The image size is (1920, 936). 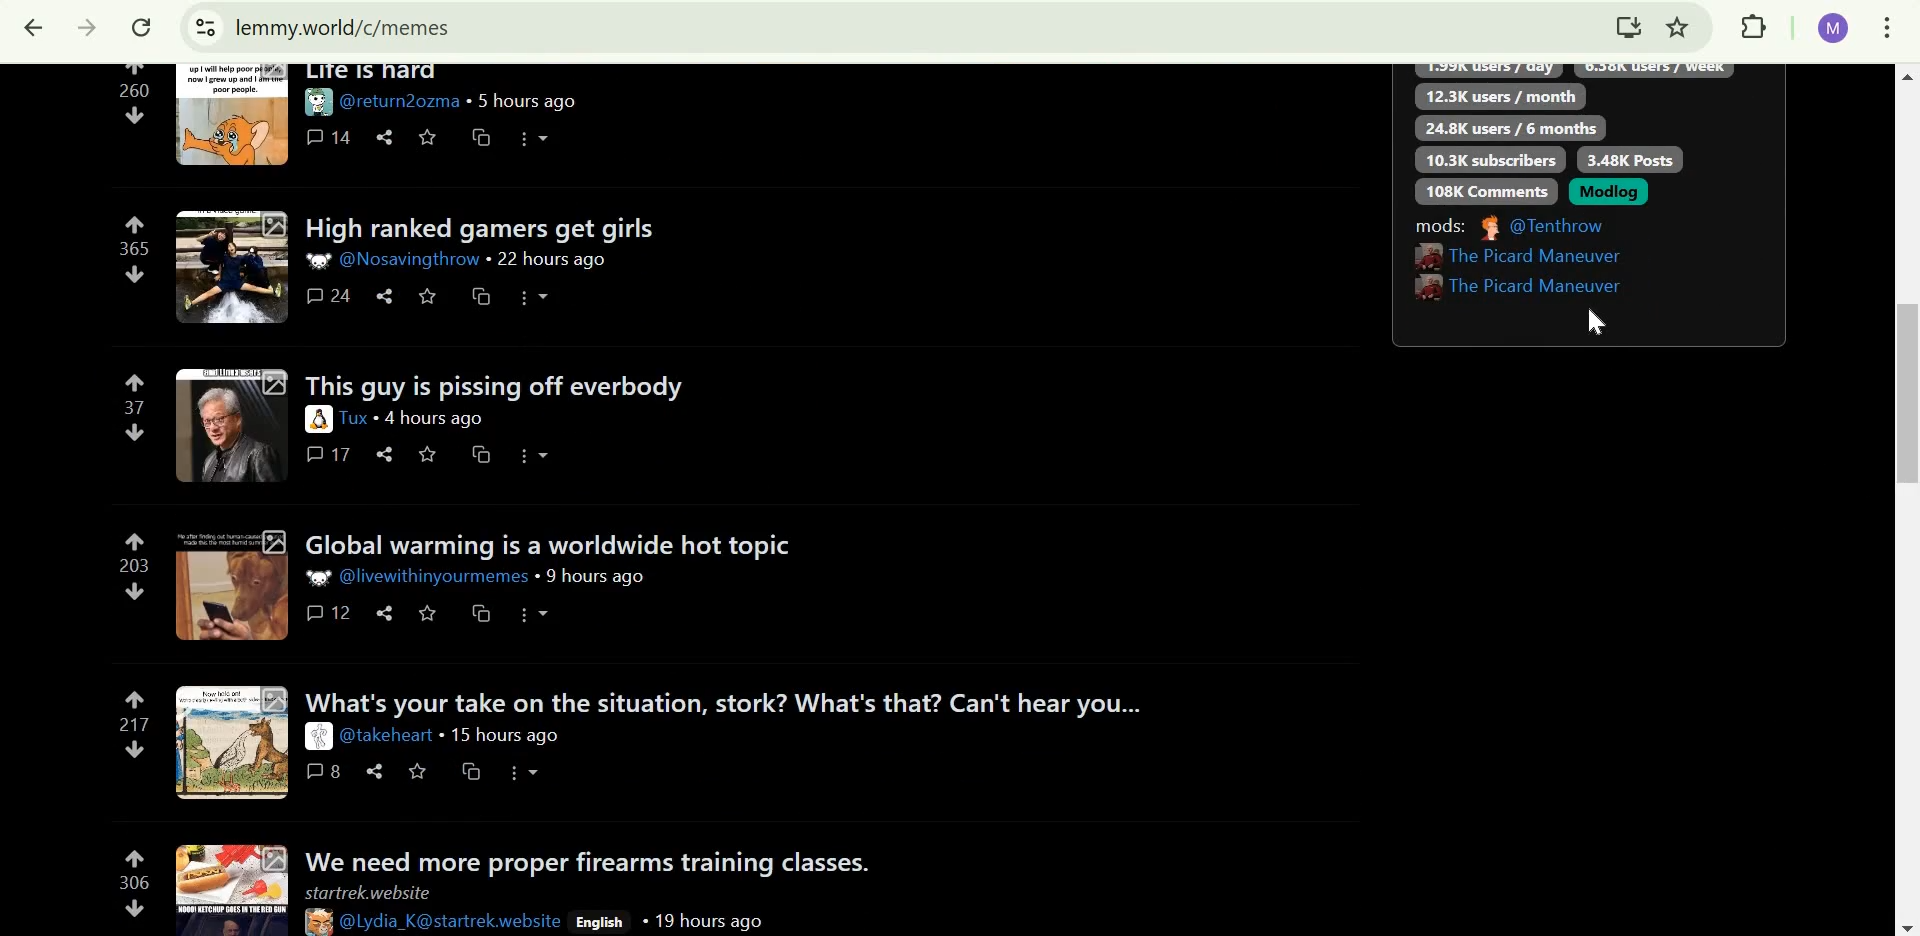 I want to click on 15 hours ago, so click(x=503, y=736).